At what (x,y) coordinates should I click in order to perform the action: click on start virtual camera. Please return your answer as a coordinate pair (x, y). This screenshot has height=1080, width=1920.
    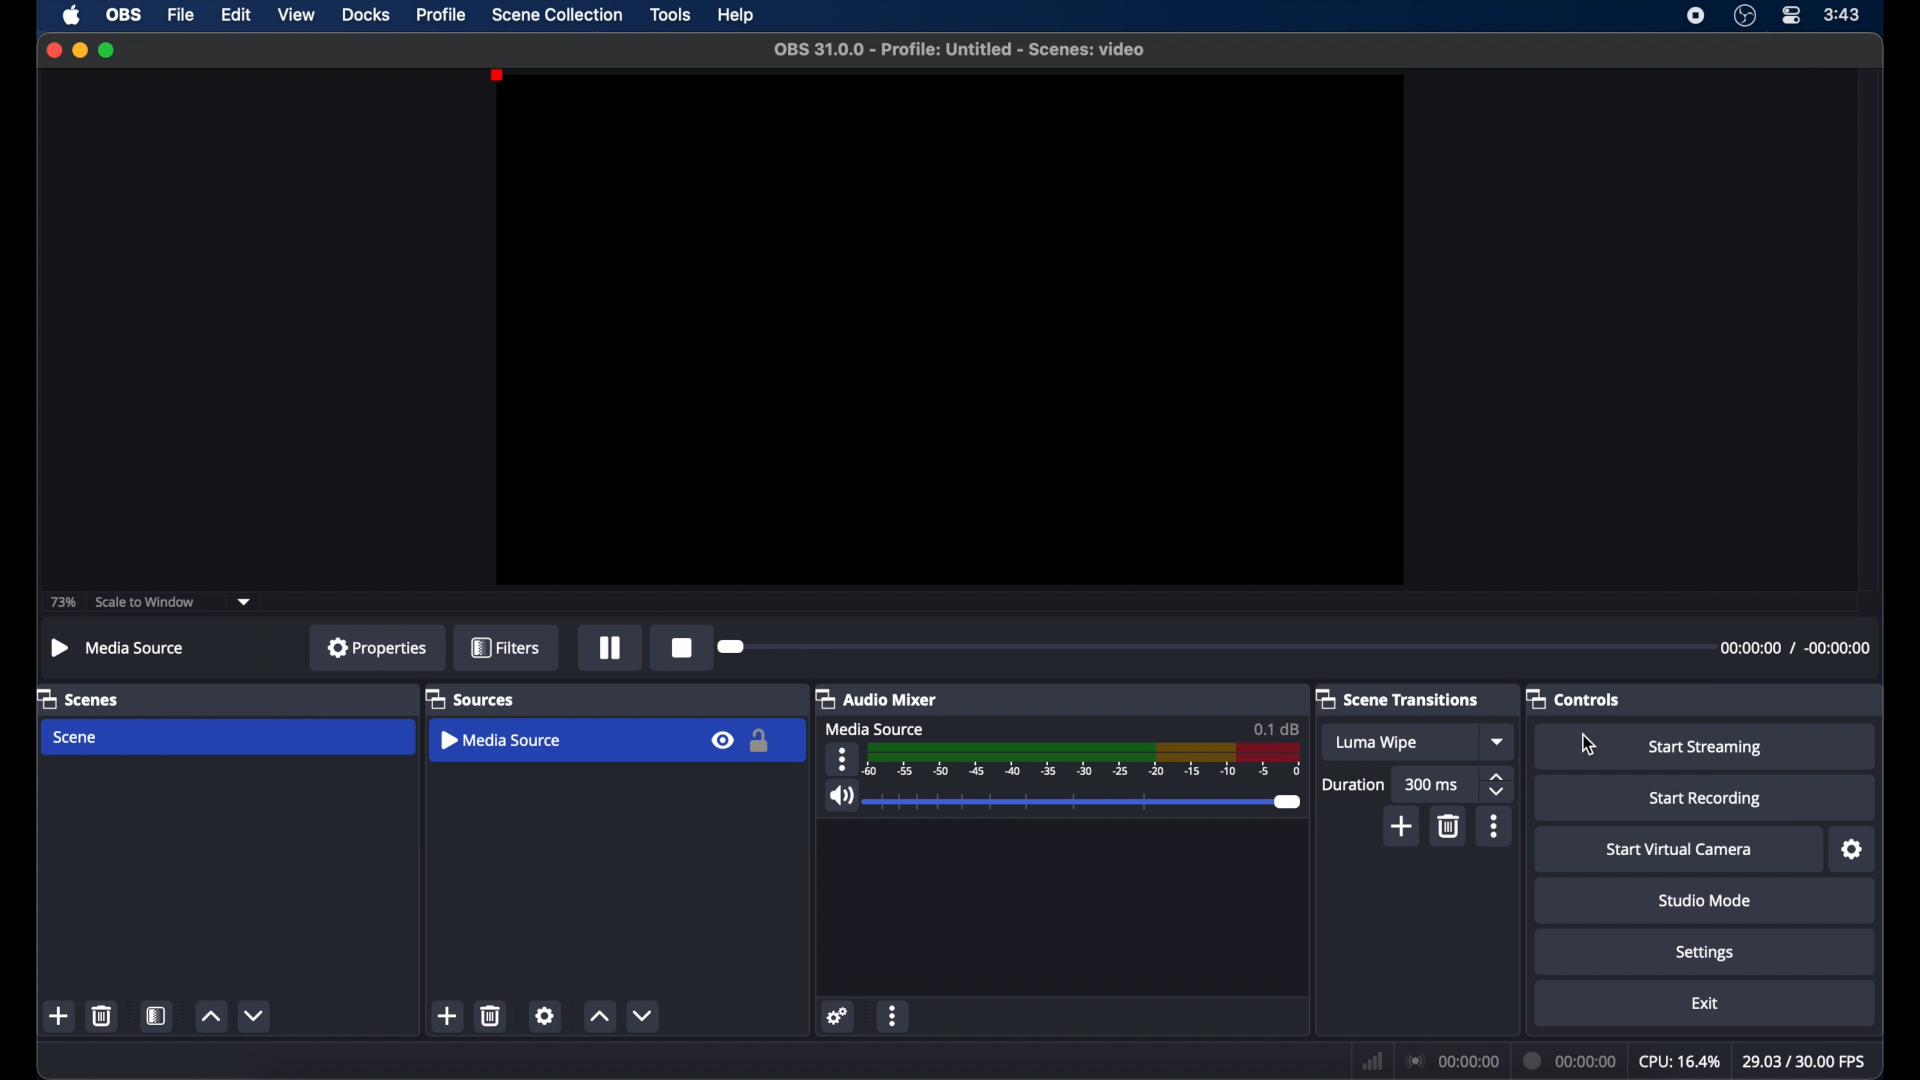
    Looking at the image, I should click on (1678, 850).